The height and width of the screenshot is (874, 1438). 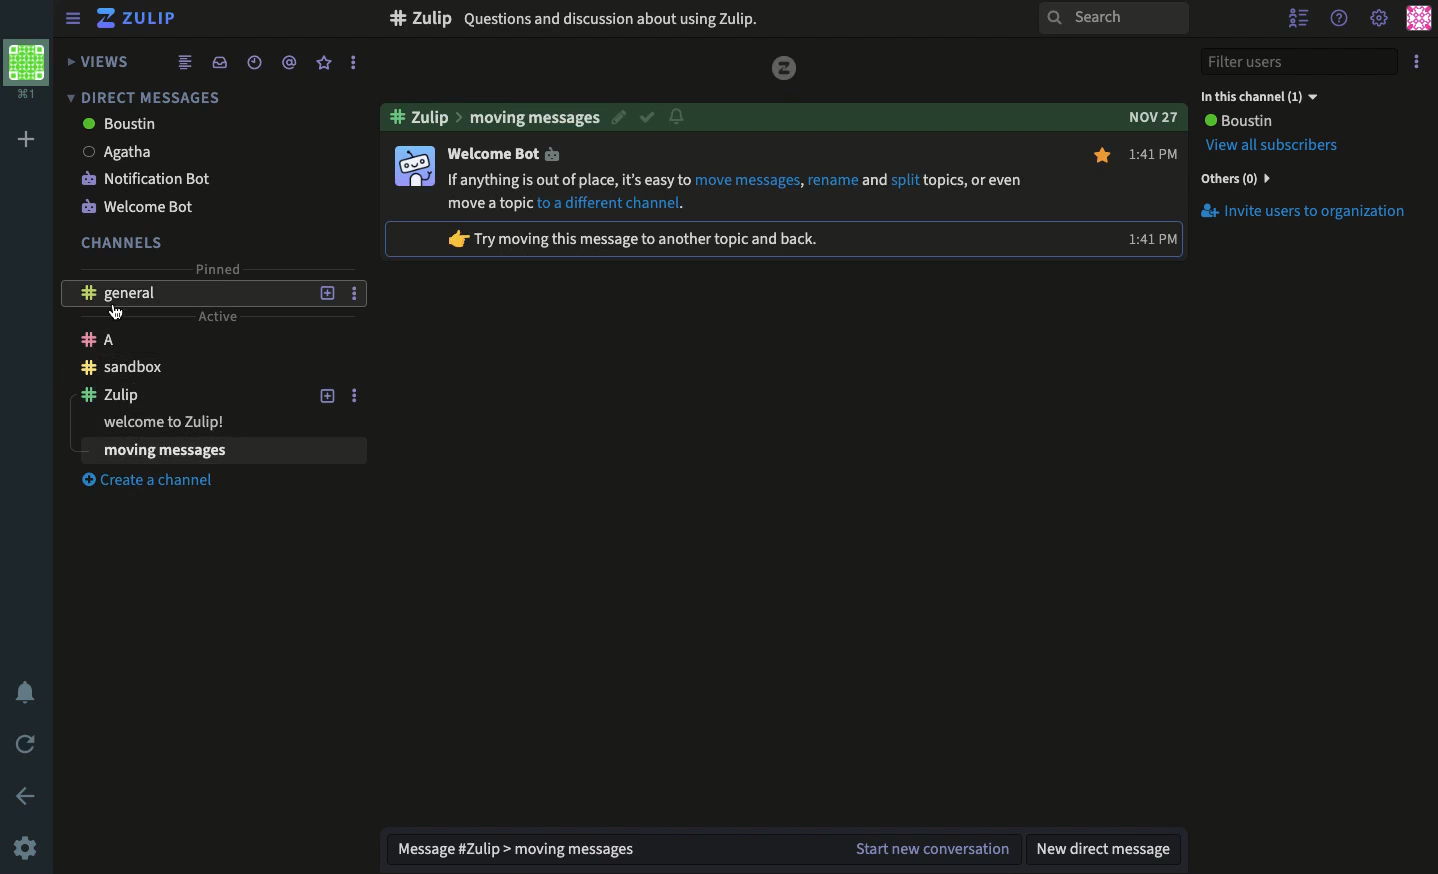 What do you see at coordinates (929, 850) in the screenshot?
I see `Start the conversation` at bounding box center [929, 850].